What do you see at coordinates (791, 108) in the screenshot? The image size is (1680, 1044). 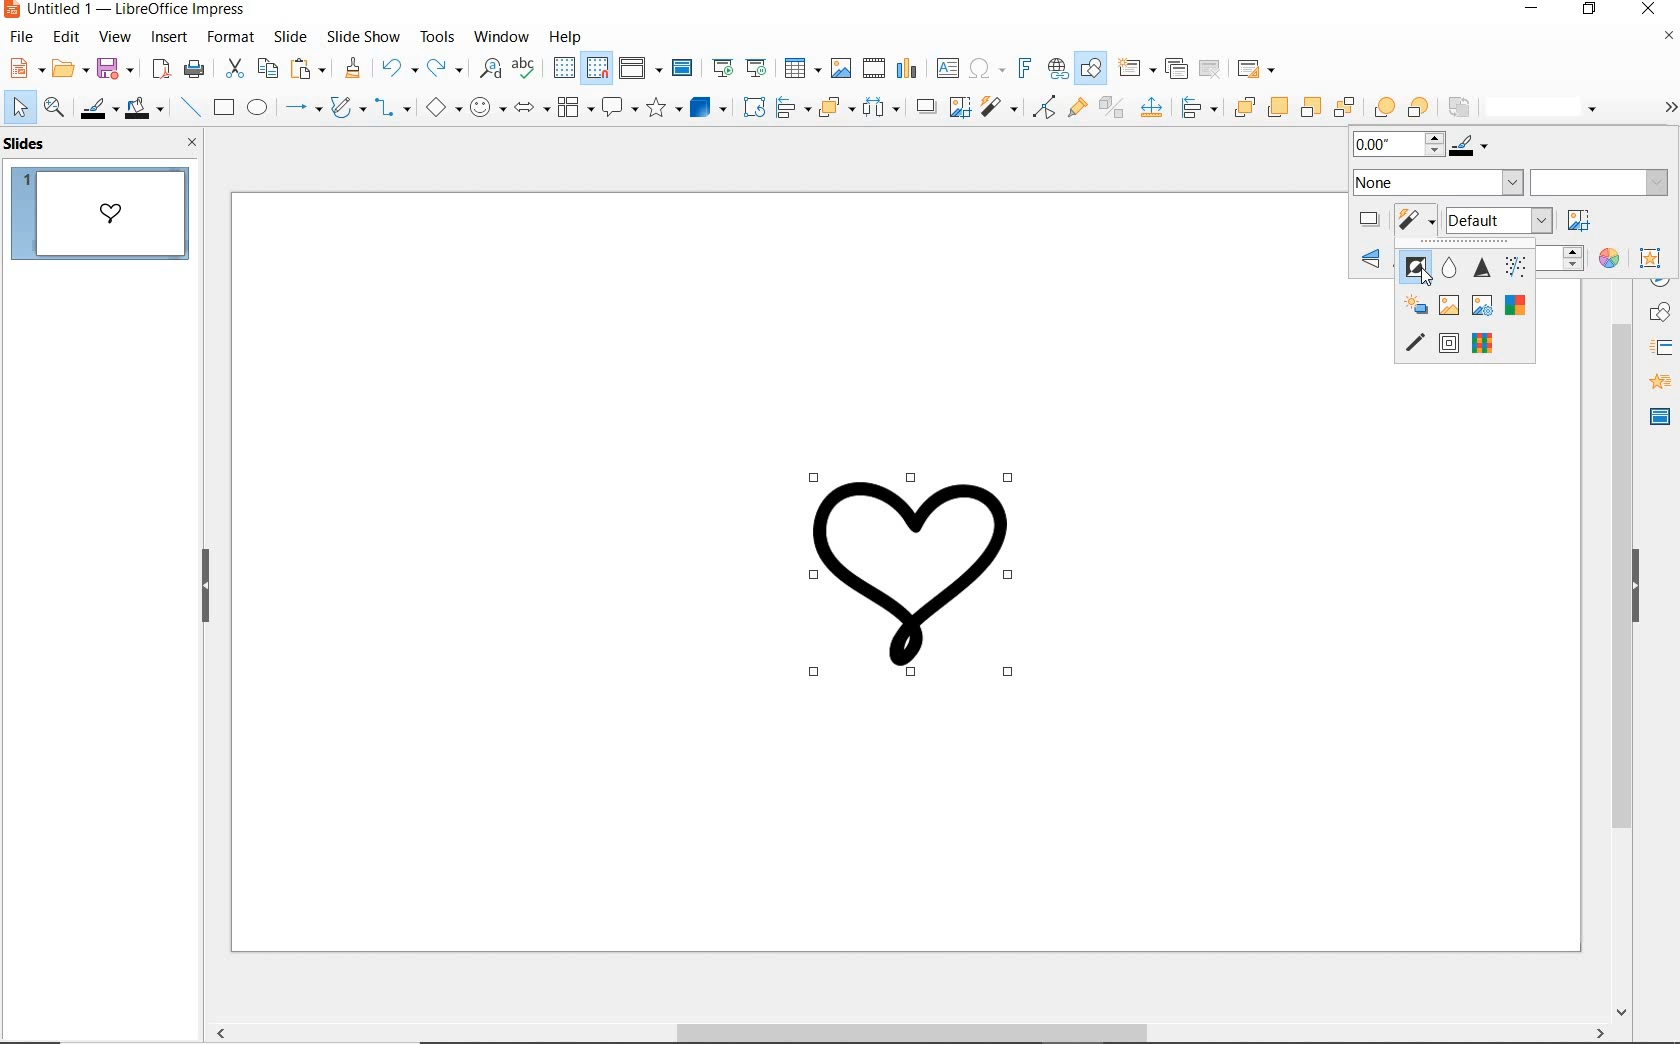 I see `align objects` at bounding box center [791, 108].